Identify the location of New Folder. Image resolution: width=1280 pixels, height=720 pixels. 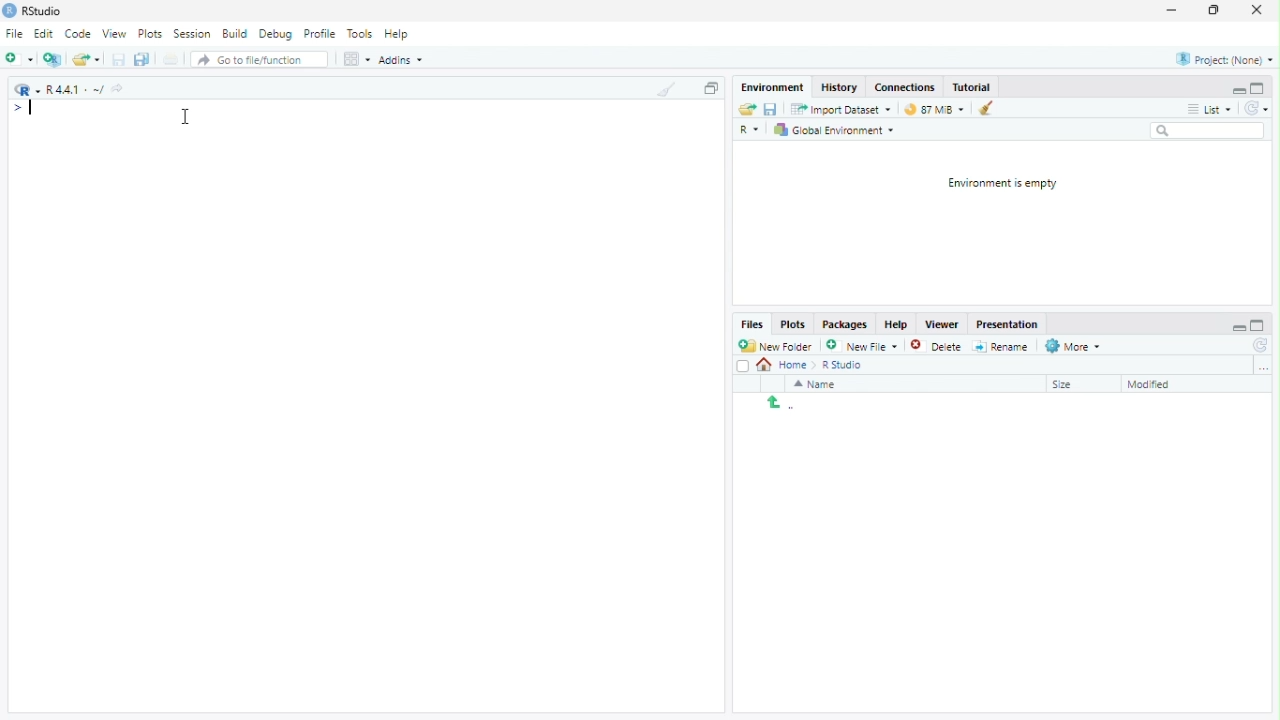
(775, 346).